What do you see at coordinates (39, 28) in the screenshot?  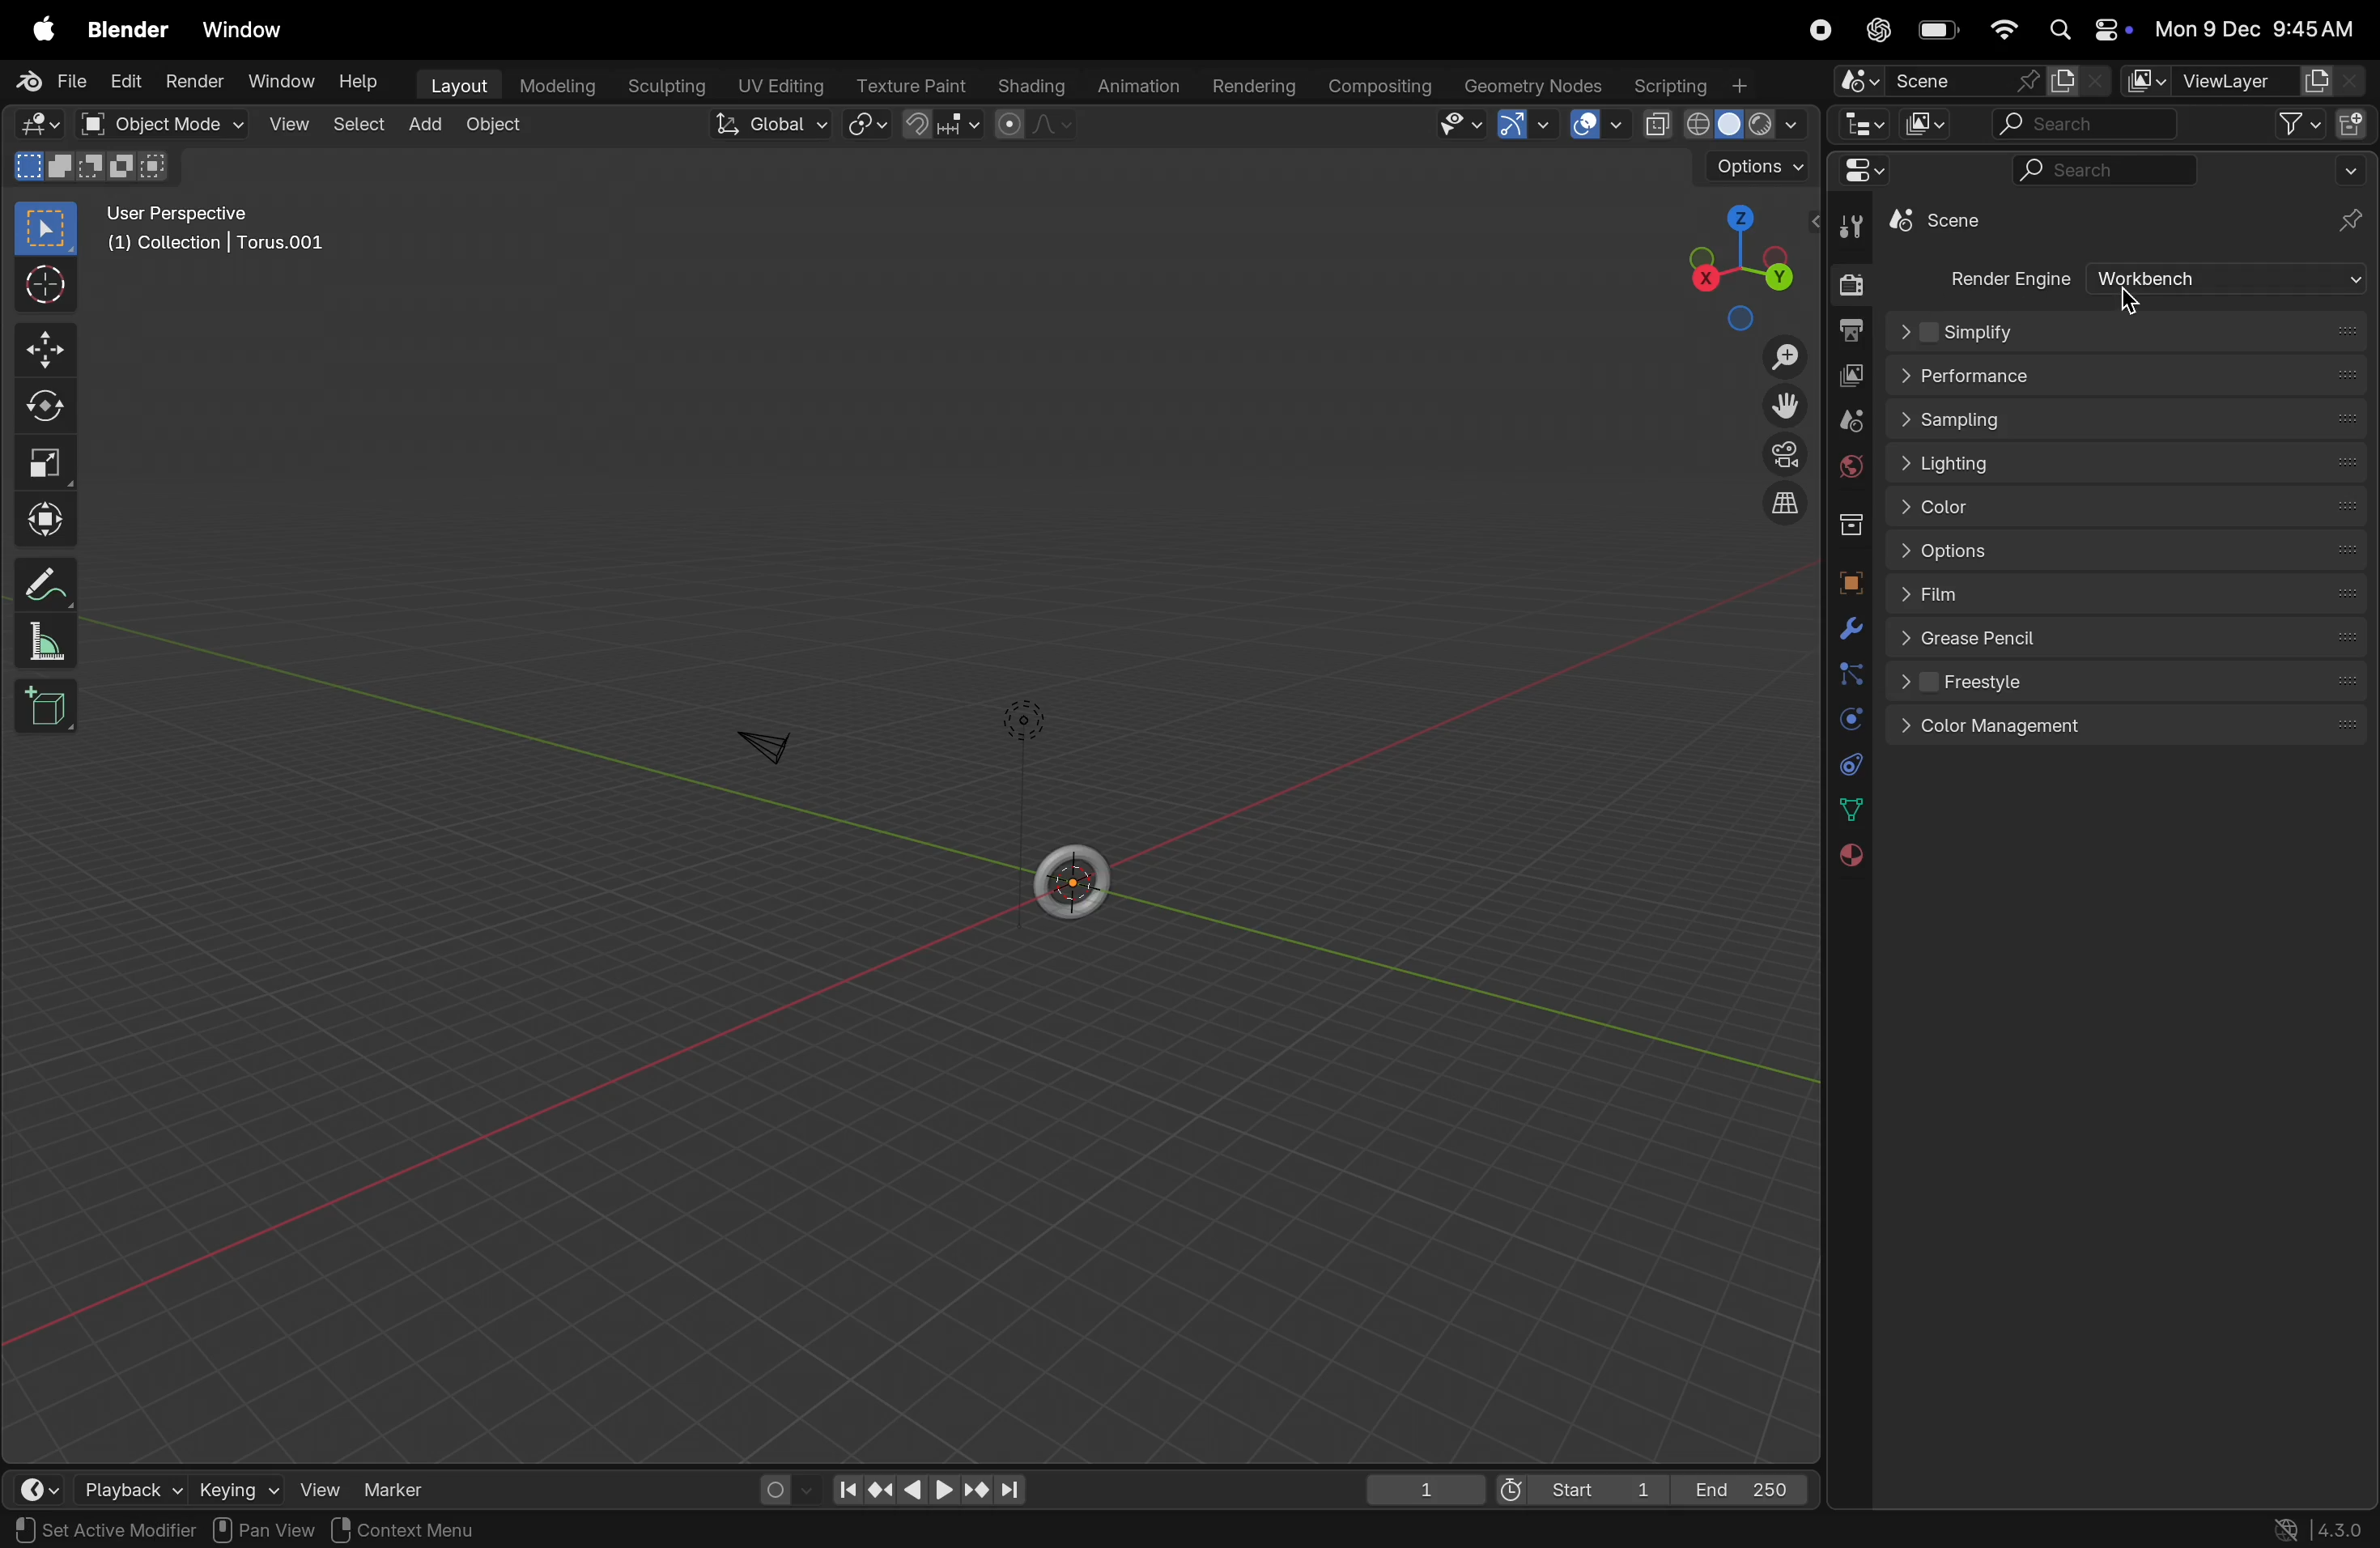 I see `apple menu` at bounding box center [39, 28].